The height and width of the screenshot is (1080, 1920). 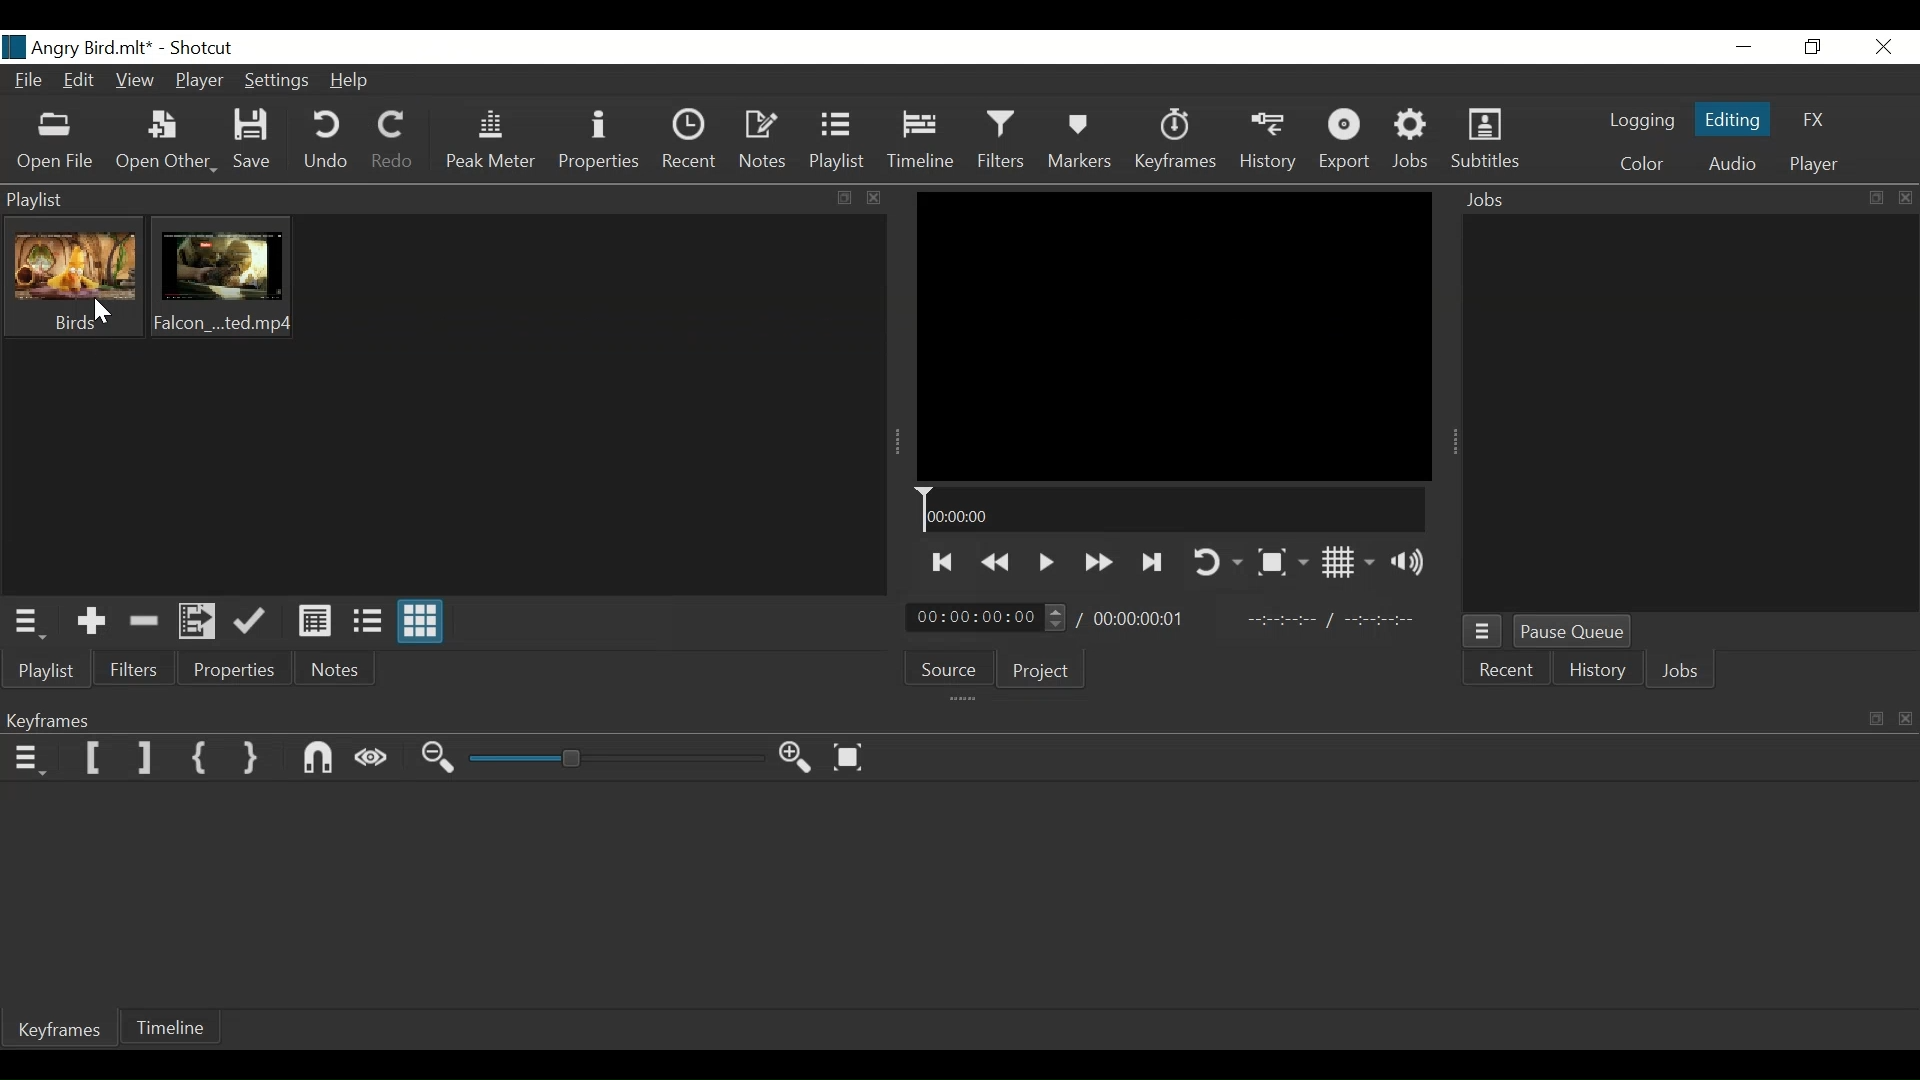 I want to click on Skip to the next point, so click(x=1155, y=562).